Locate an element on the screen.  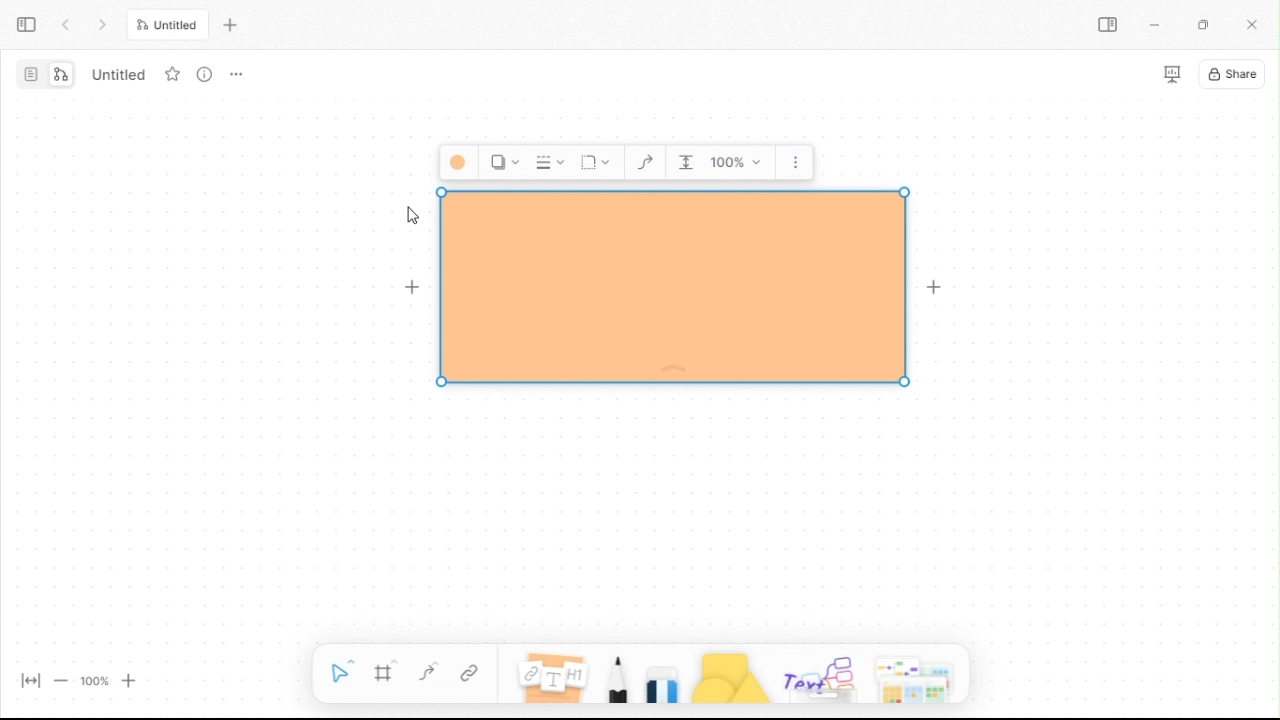
zoom in is located at coordinates (130, 680).